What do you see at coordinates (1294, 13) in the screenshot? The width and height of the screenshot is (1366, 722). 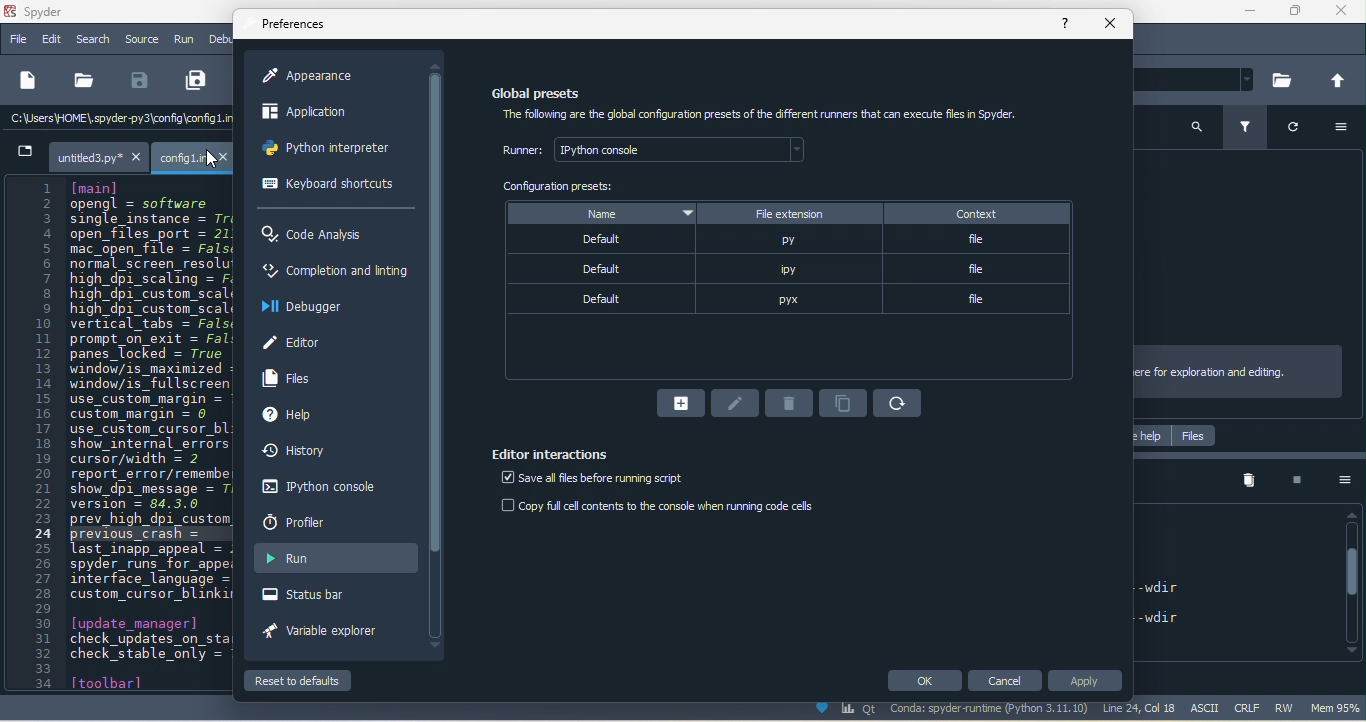 I see `maximize` at bounding box center [1294, 13].